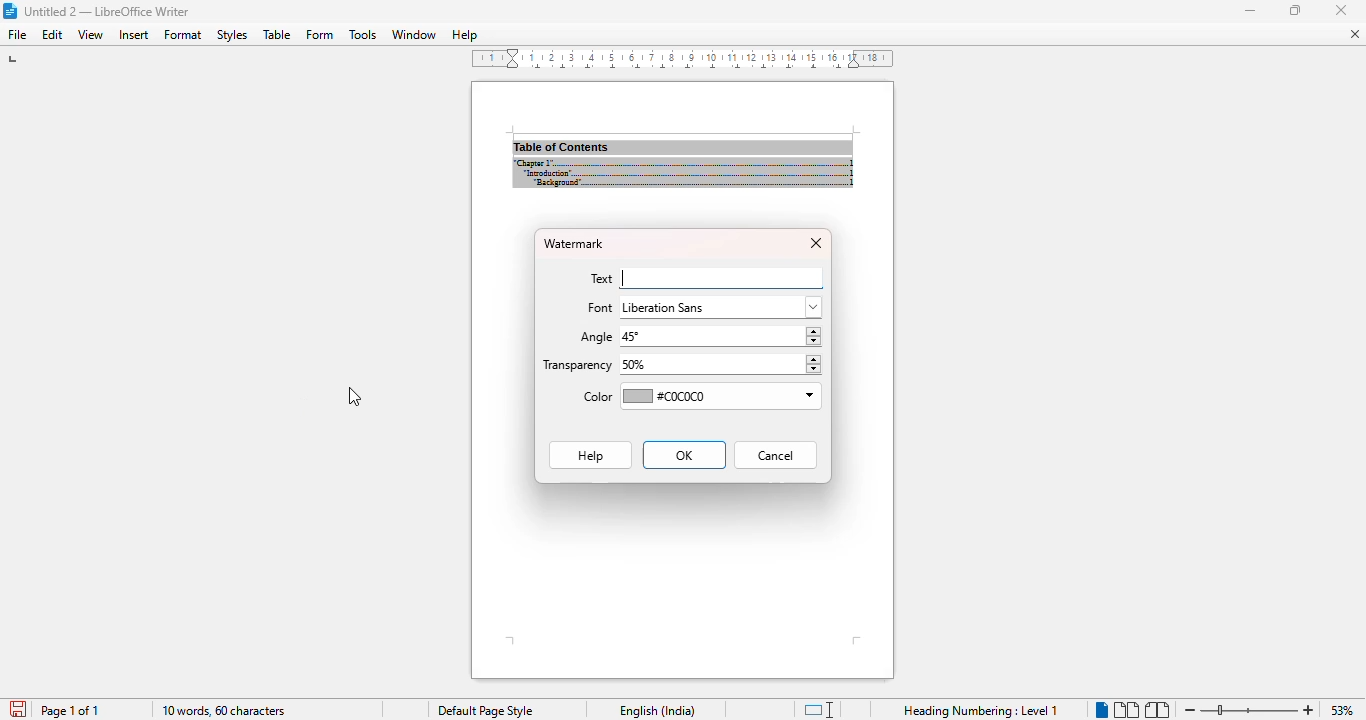 The image size is (1366, 720). I want to click on document, so click(683, 146).